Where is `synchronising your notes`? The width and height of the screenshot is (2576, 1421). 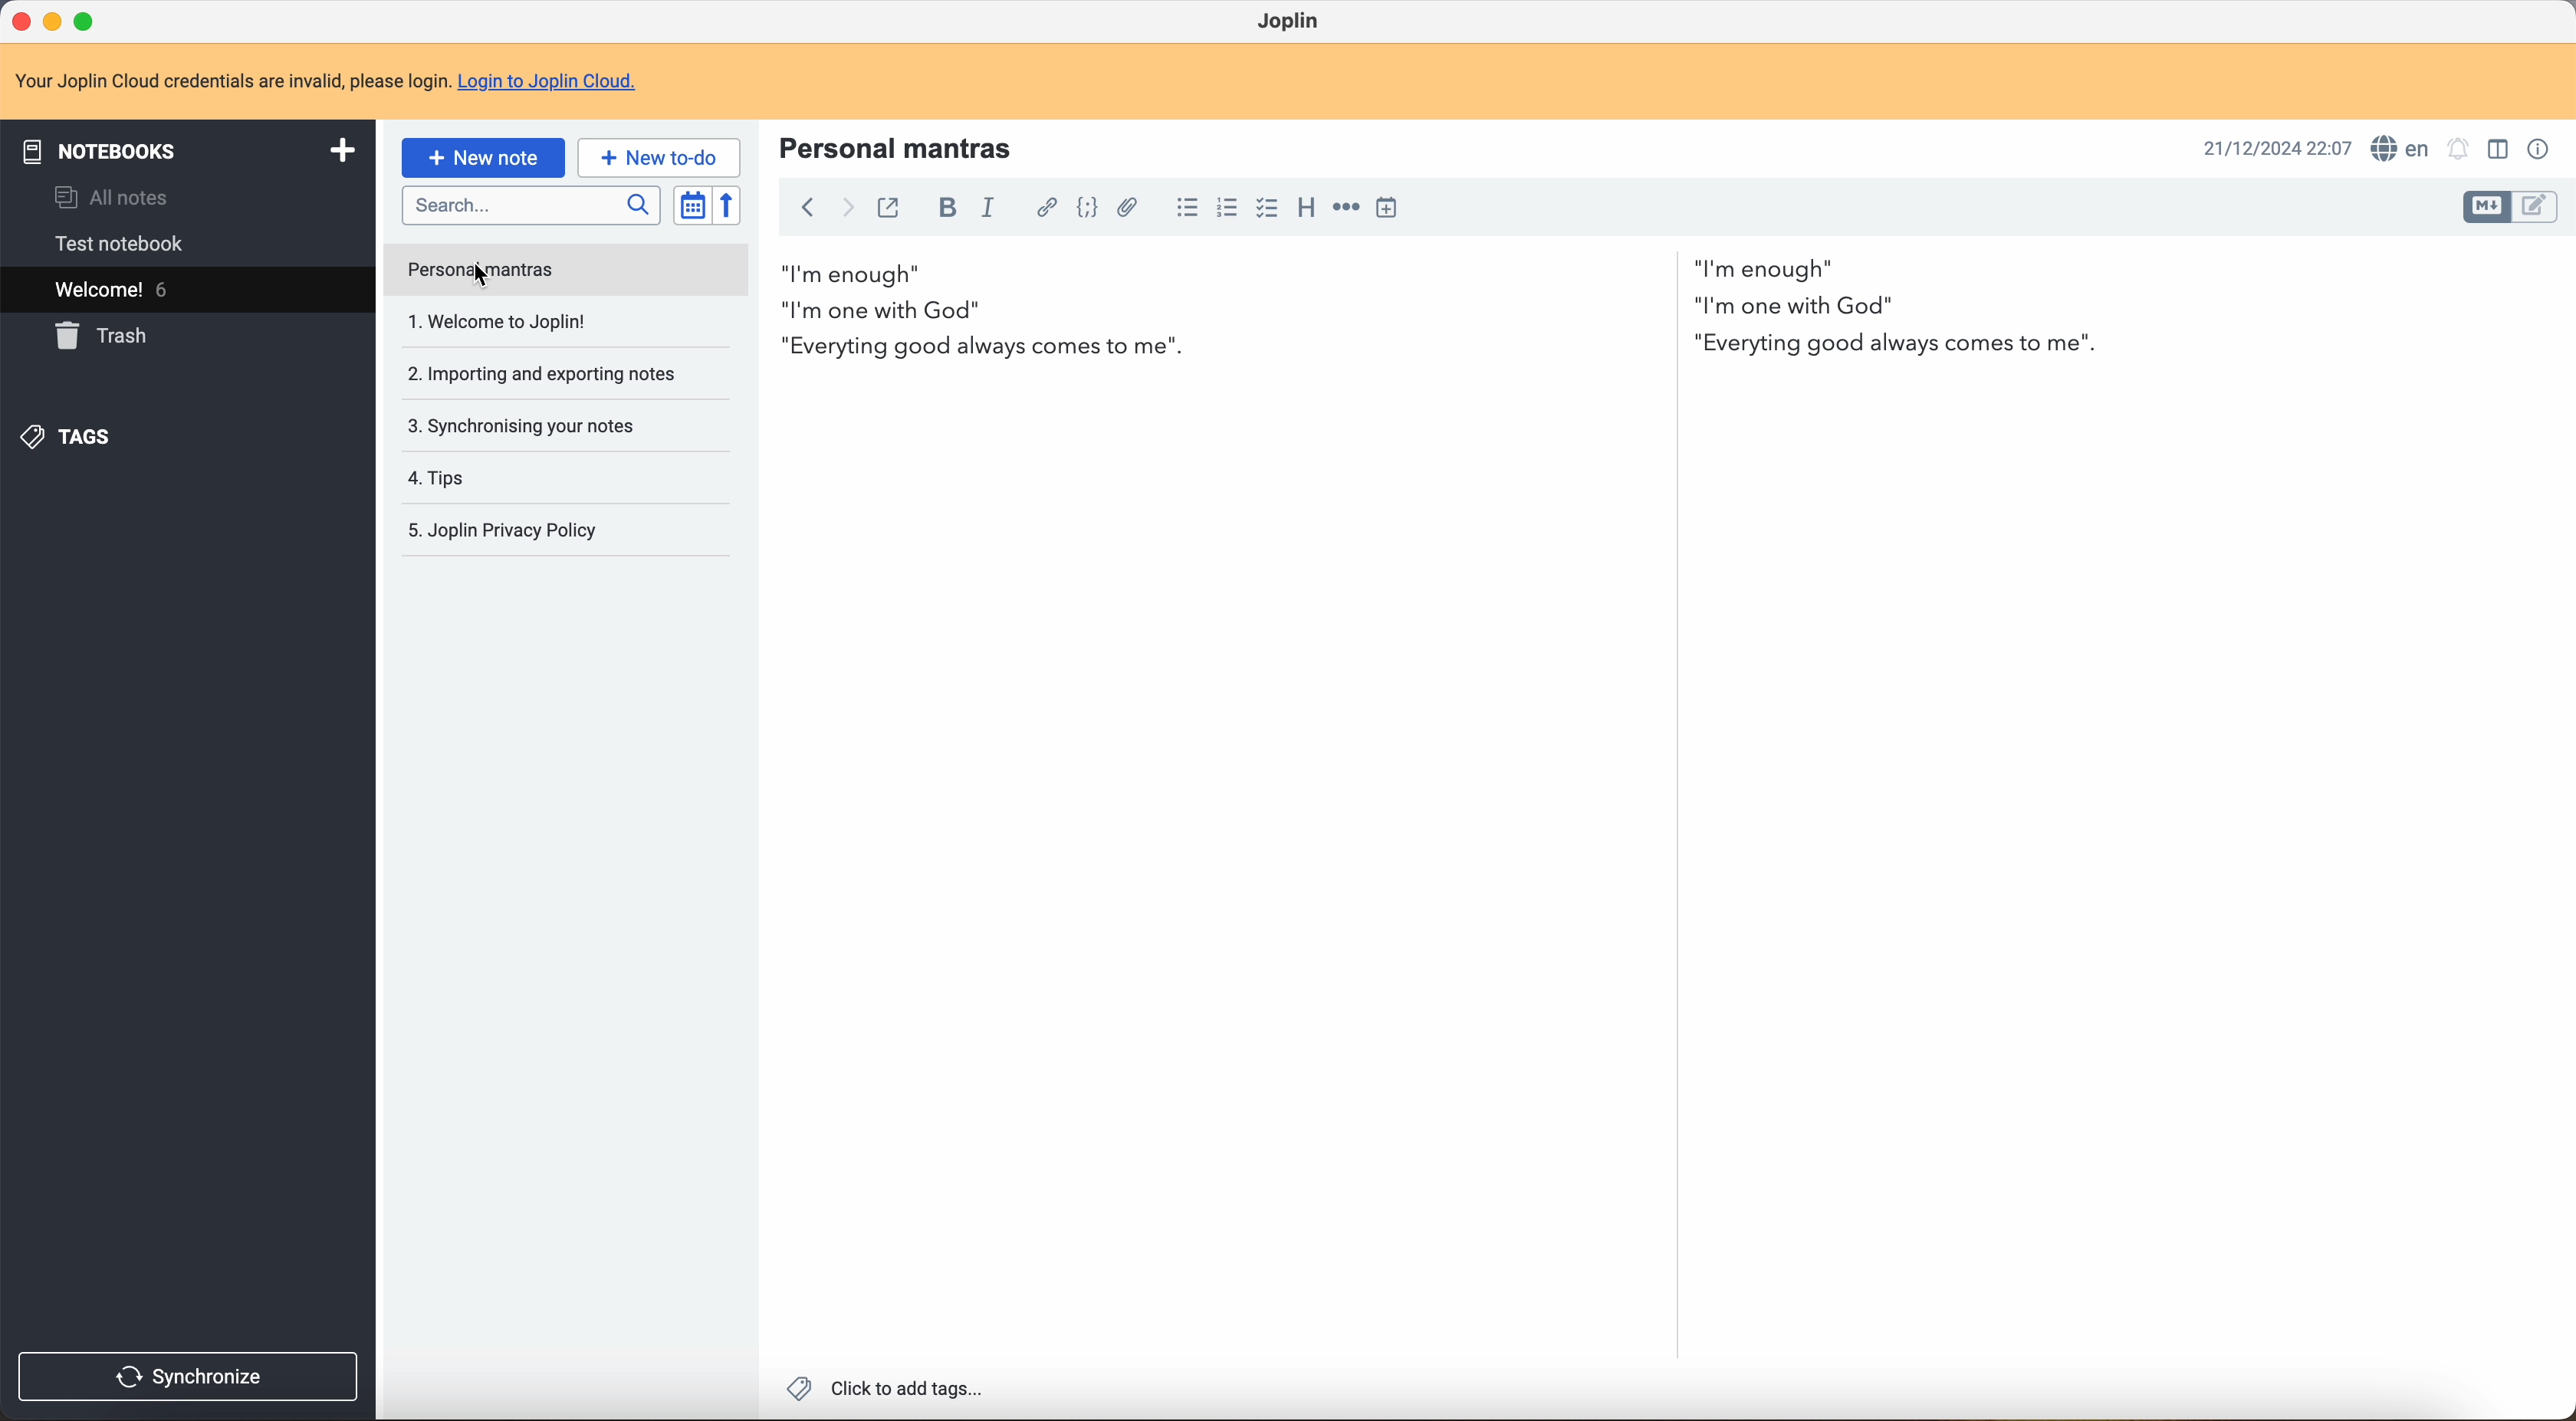
synchronising your notes is located at coordinates (526, 429).